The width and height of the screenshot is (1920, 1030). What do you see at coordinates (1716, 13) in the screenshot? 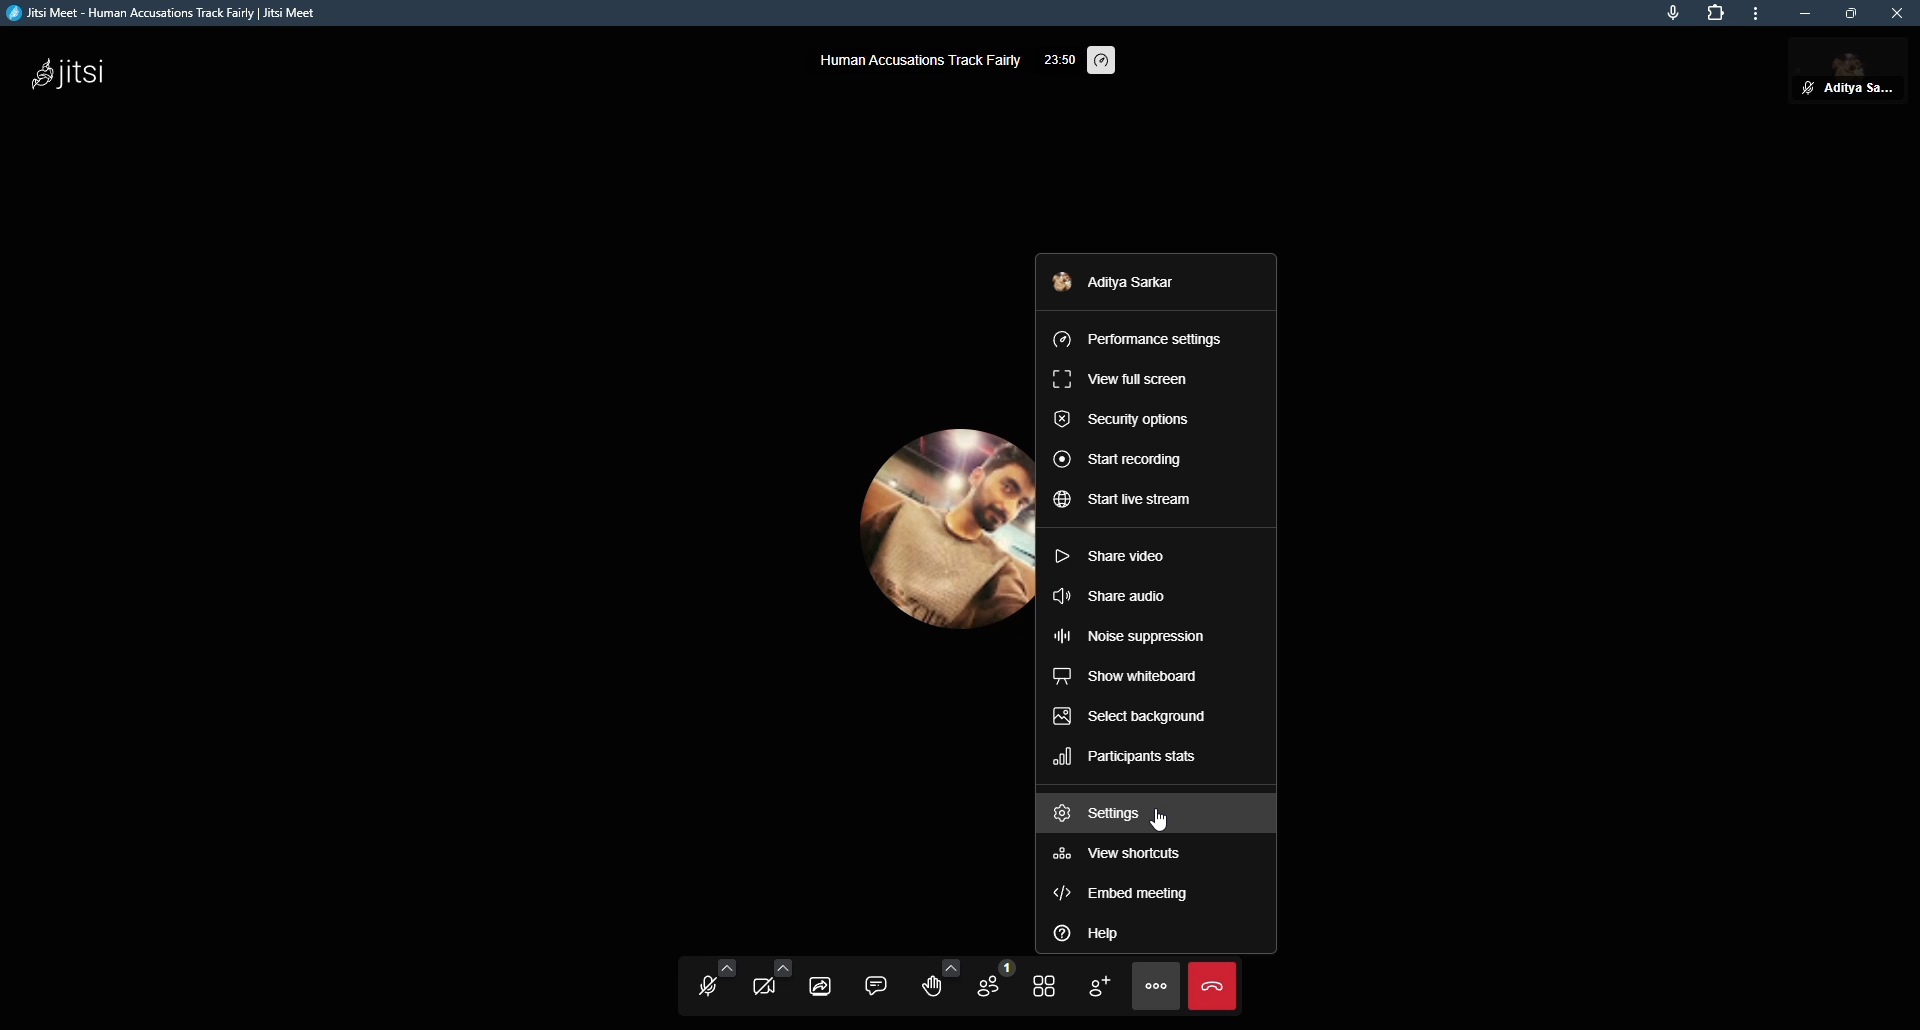
I see `extensions` at bounding box center [1716, 13].